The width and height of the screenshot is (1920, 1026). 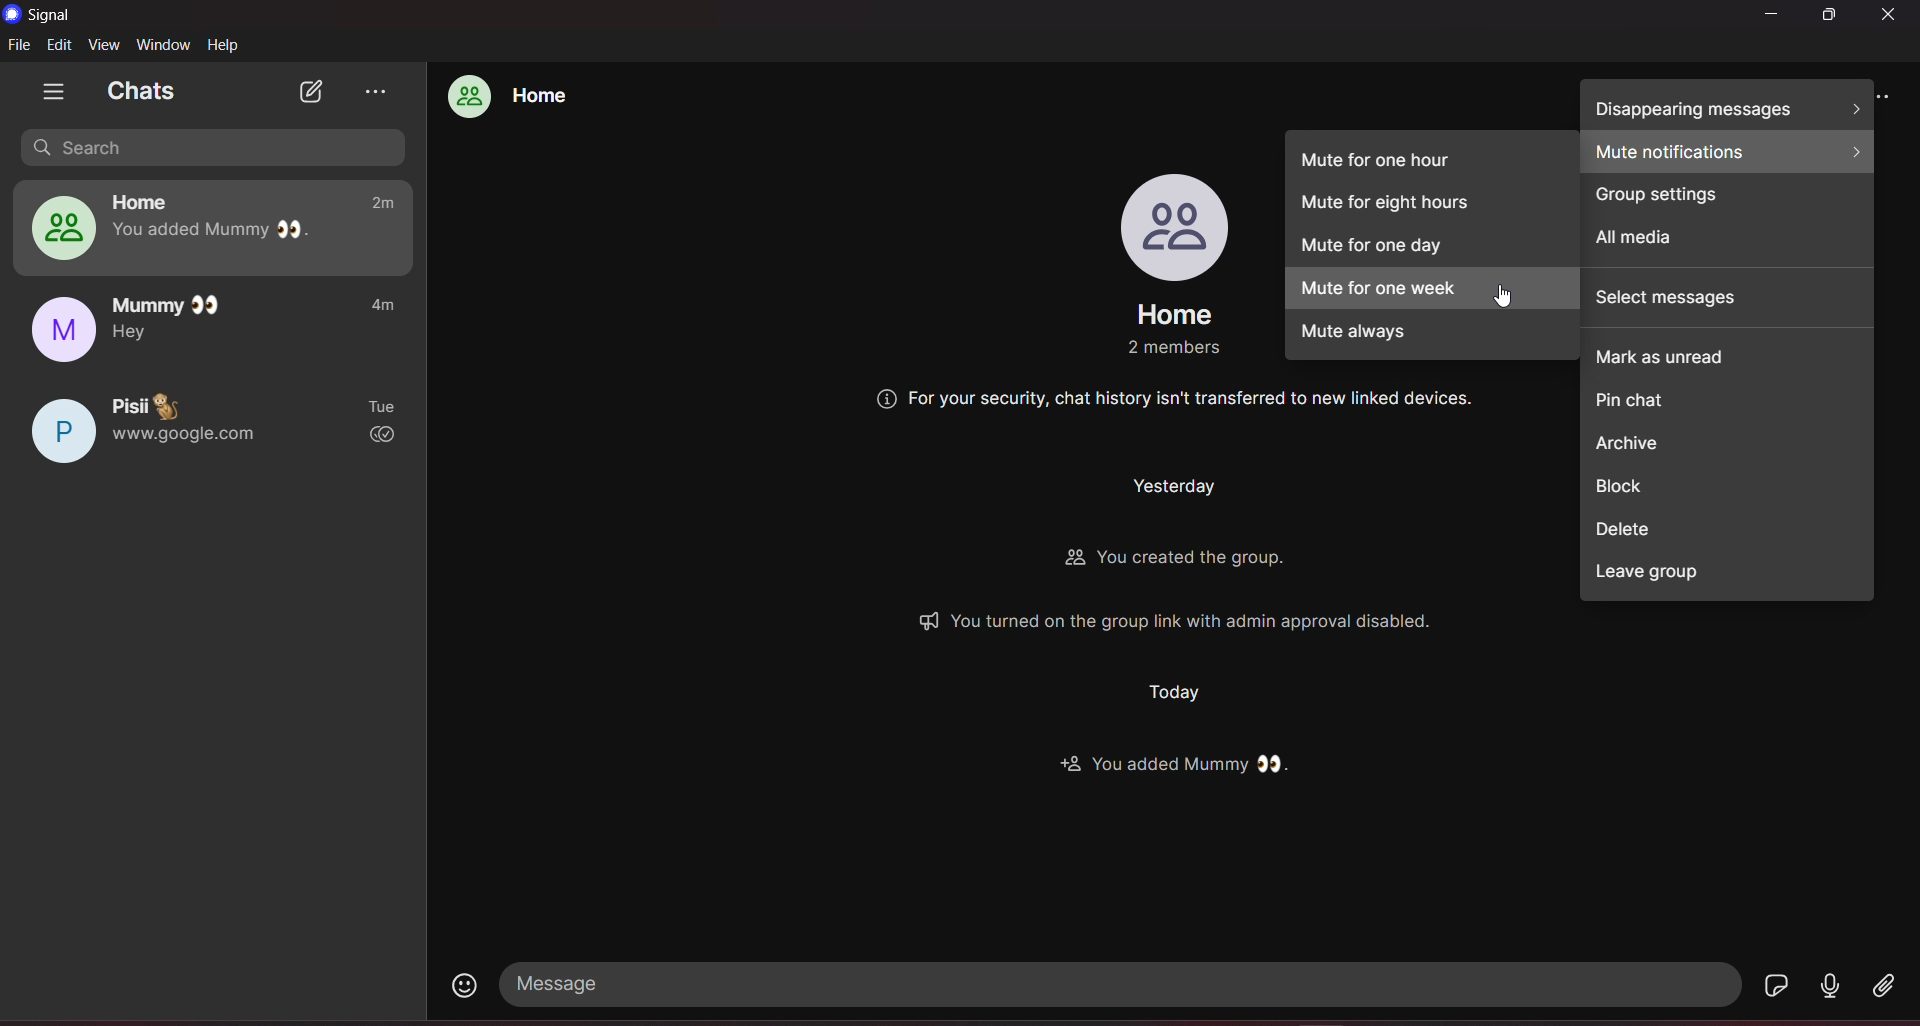 I want to click on block, so click(x=1725, y=494).